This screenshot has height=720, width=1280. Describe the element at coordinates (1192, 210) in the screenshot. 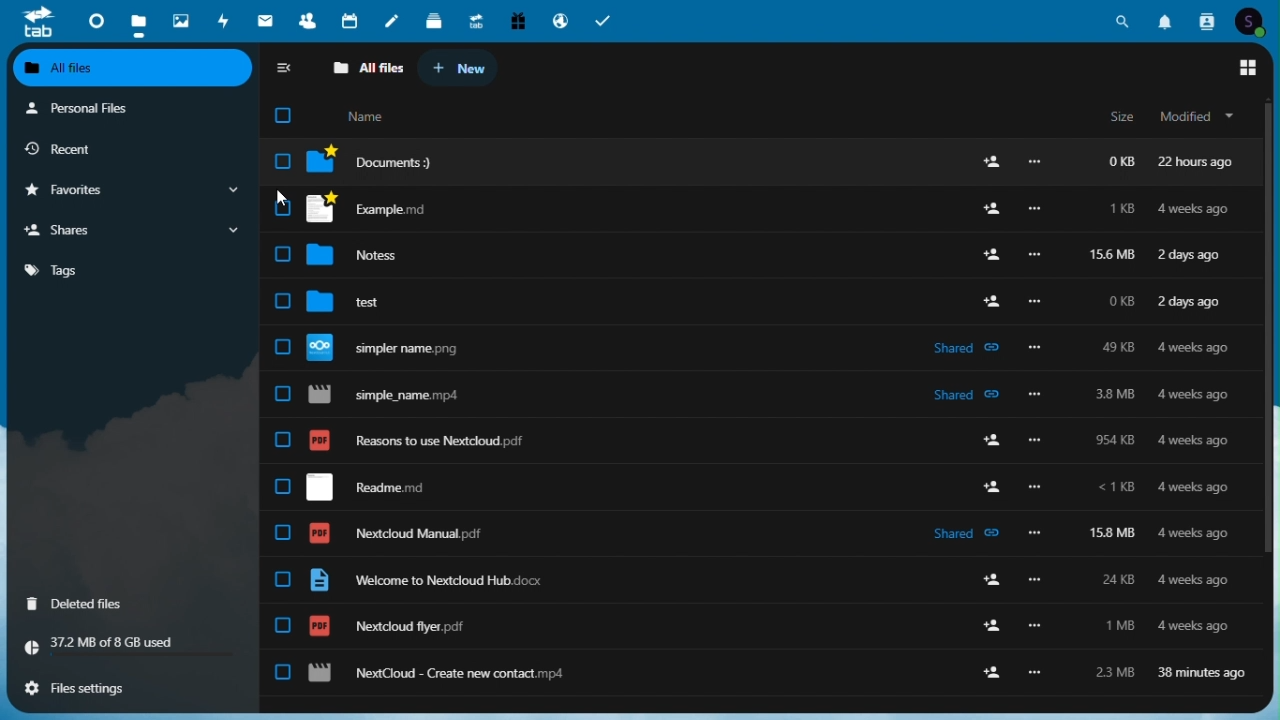

I see `4 weeks ago` at that location.